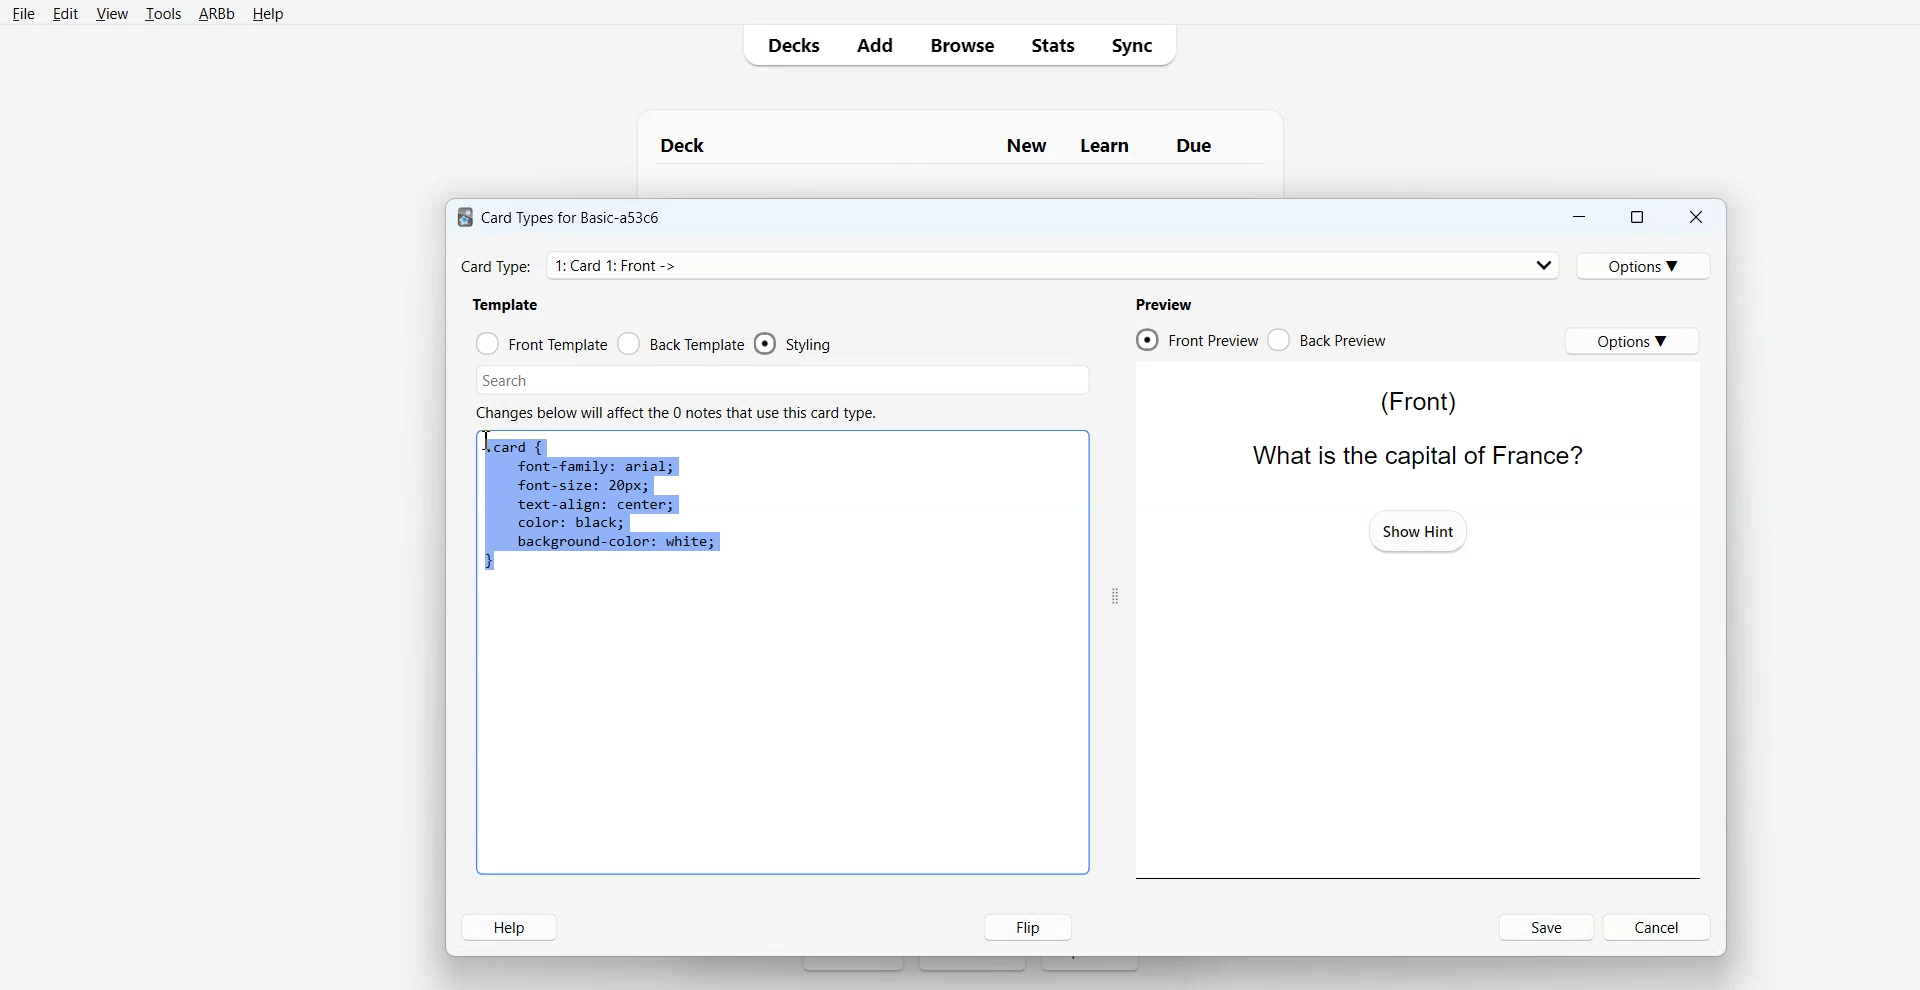  What do you see at coordinates (215, 15) in the screenshot?
I see `ARBb` at bounding box center [215, 15].